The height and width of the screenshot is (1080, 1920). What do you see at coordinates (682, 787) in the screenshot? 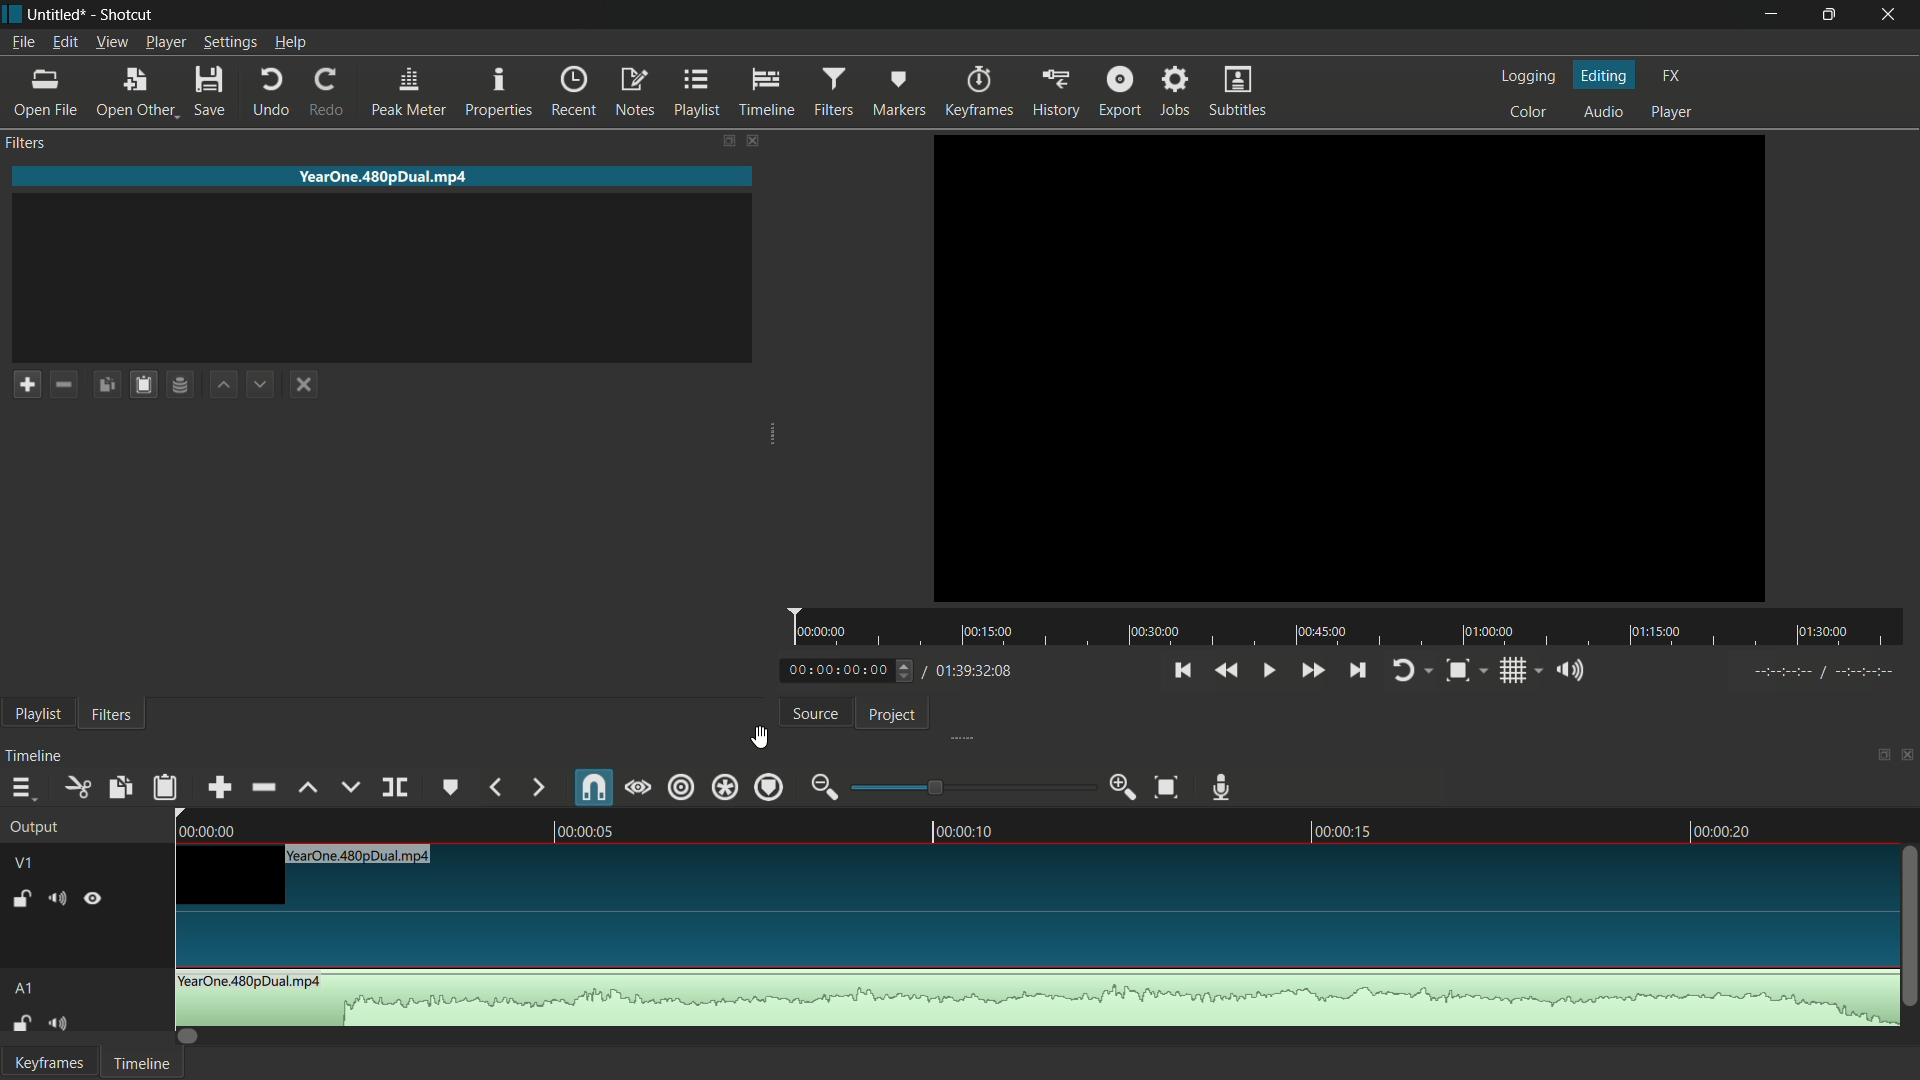
I see `ripple` at bounding box center [682, 787].